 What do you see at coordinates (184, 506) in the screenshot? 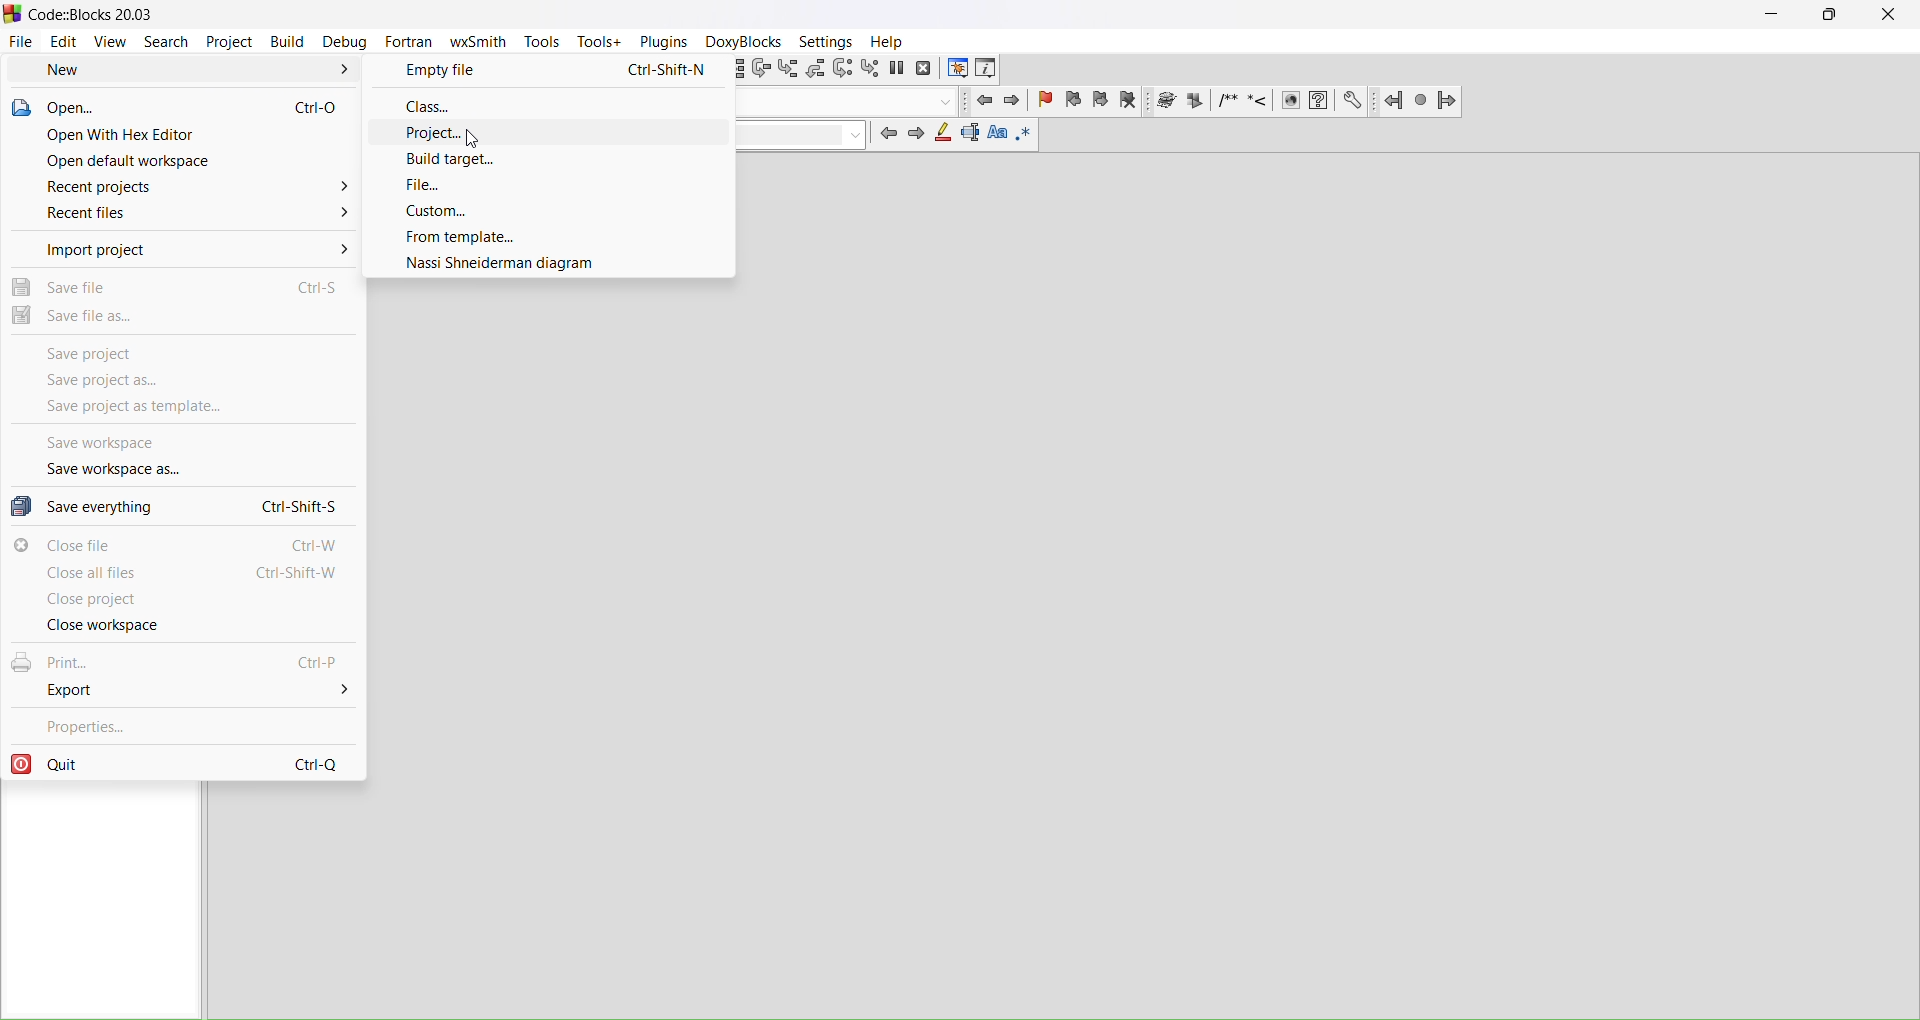
I see `save everything` at bounding box center [184, 506].